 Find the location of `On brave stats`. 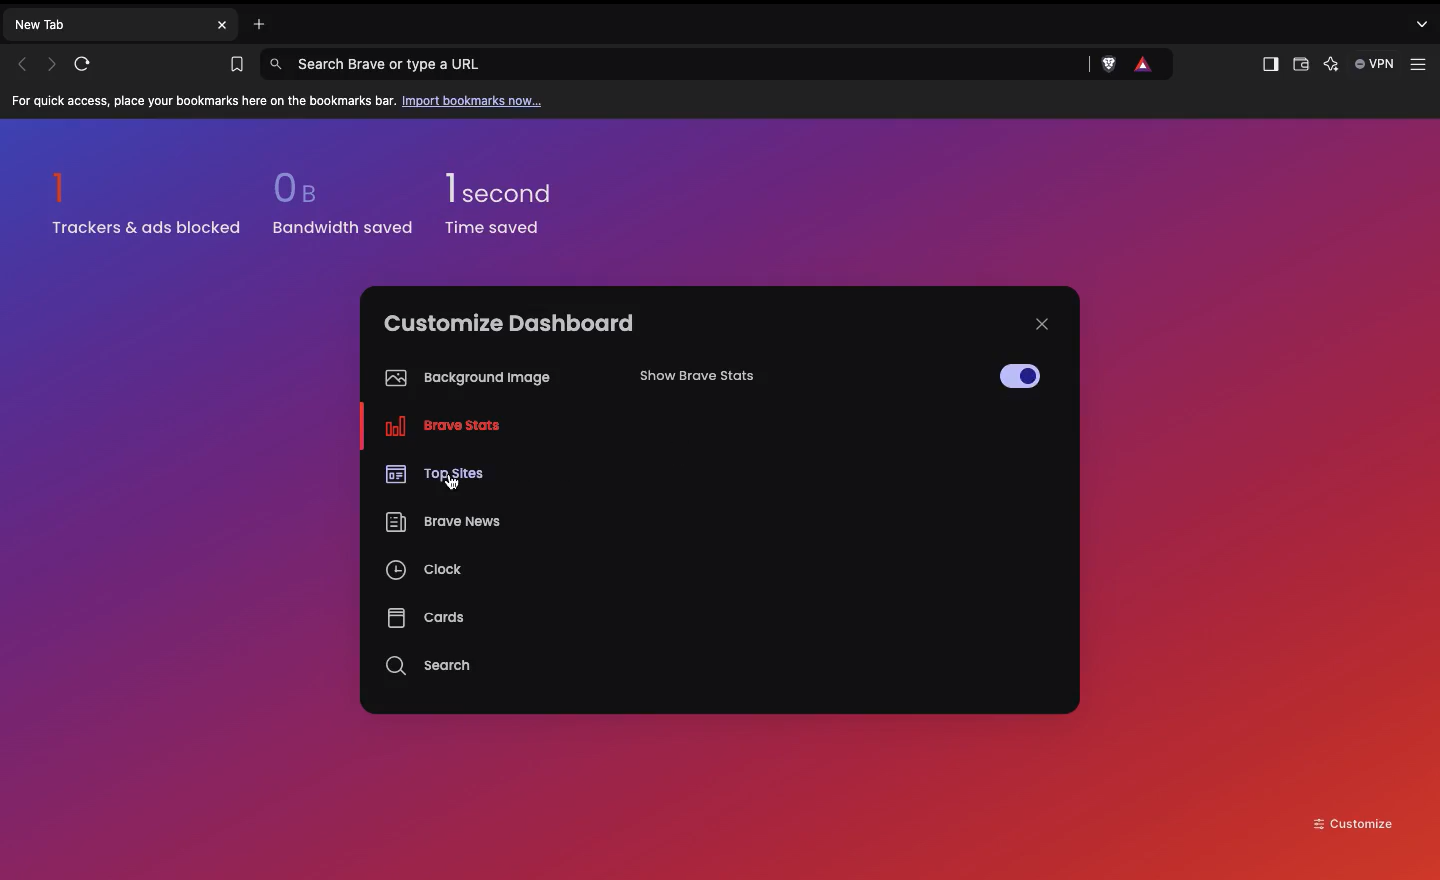

On brave stats is located at coordinates (437, 430).